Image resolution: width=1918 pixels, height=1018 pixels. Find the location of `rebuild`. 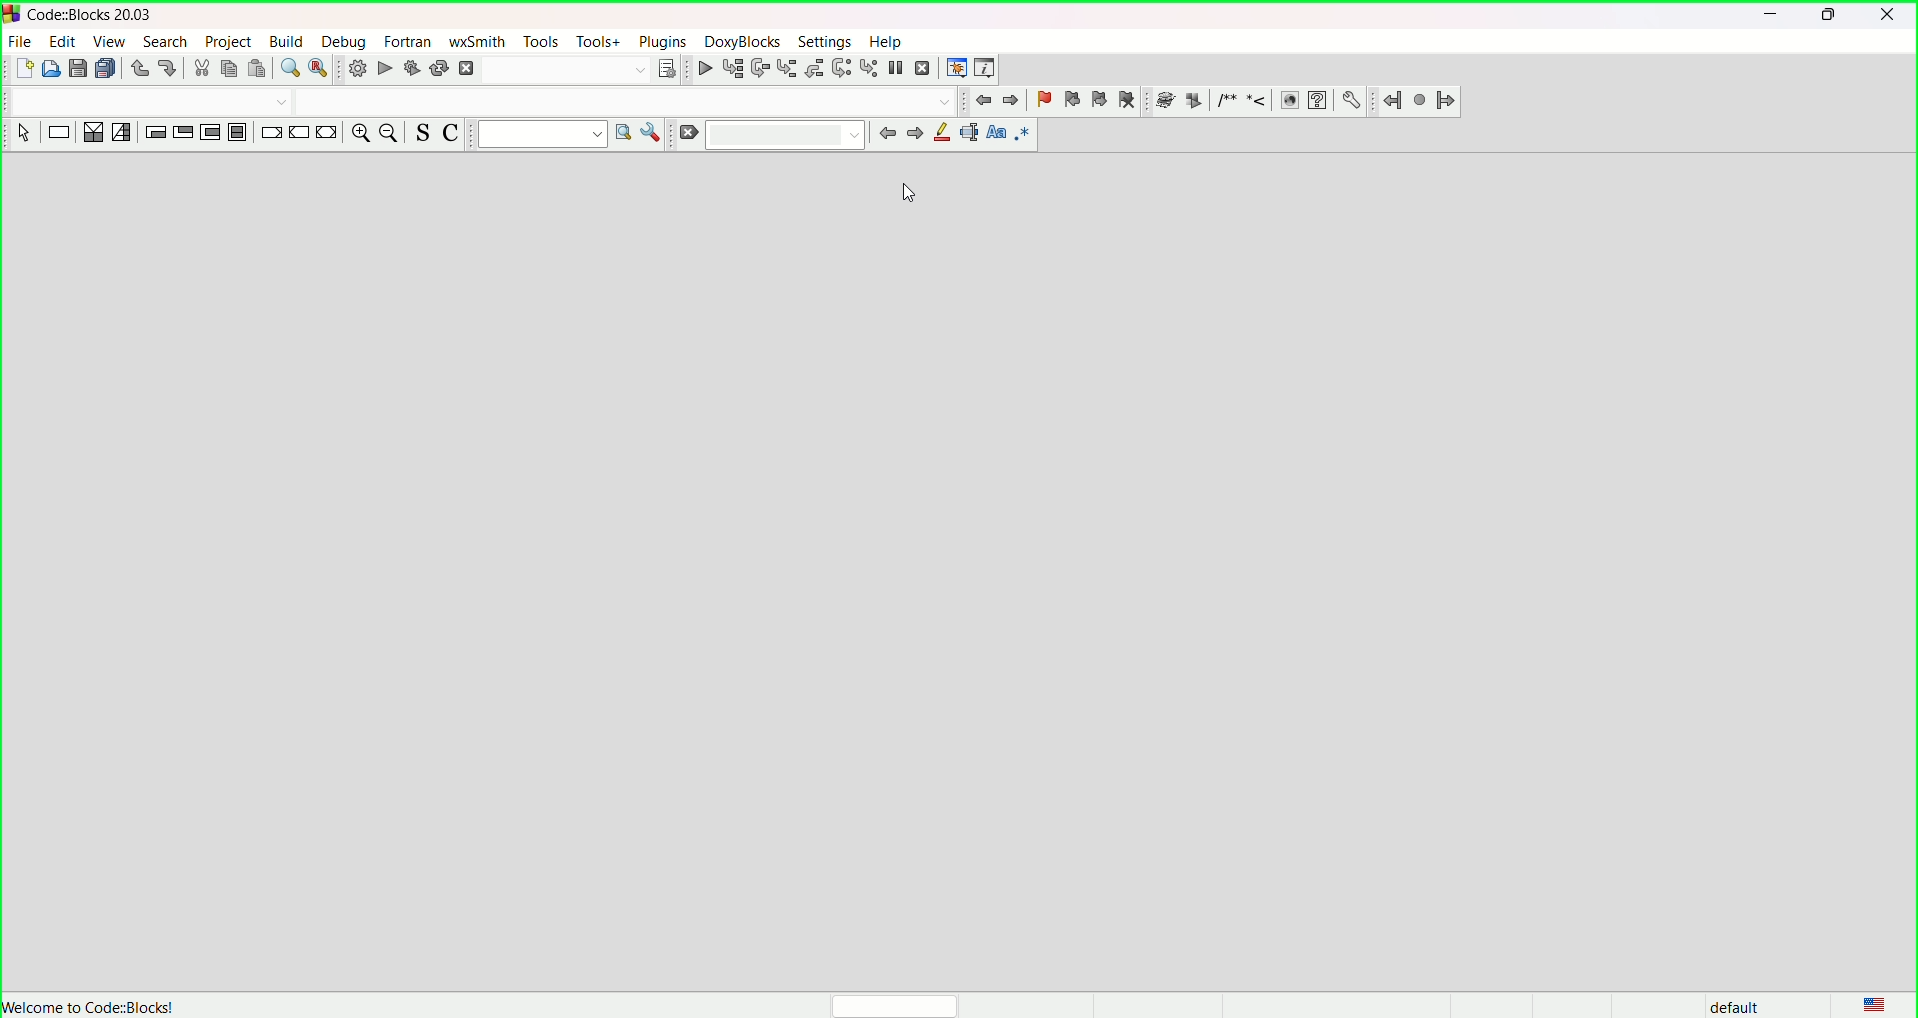

rebuild is located at coordinates (438, 68).